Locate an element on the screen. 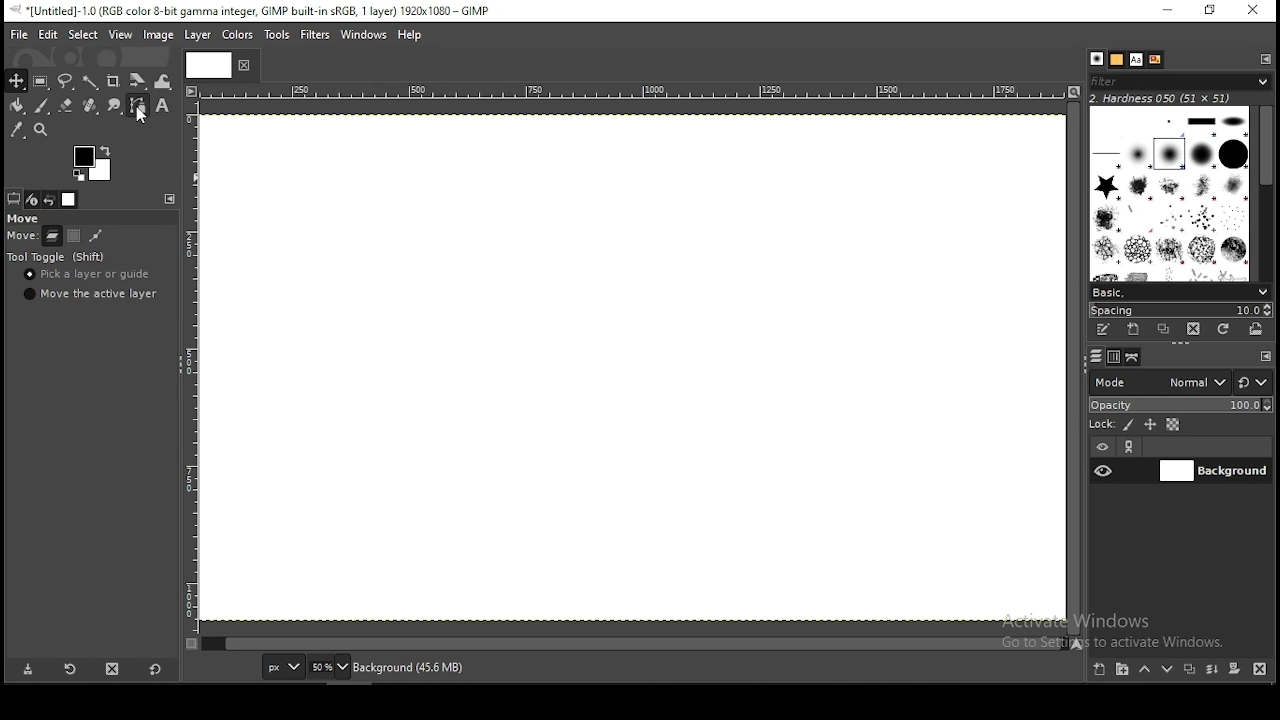 The image size is (1280, 720). warp transform is located at coordinates (164, 81).